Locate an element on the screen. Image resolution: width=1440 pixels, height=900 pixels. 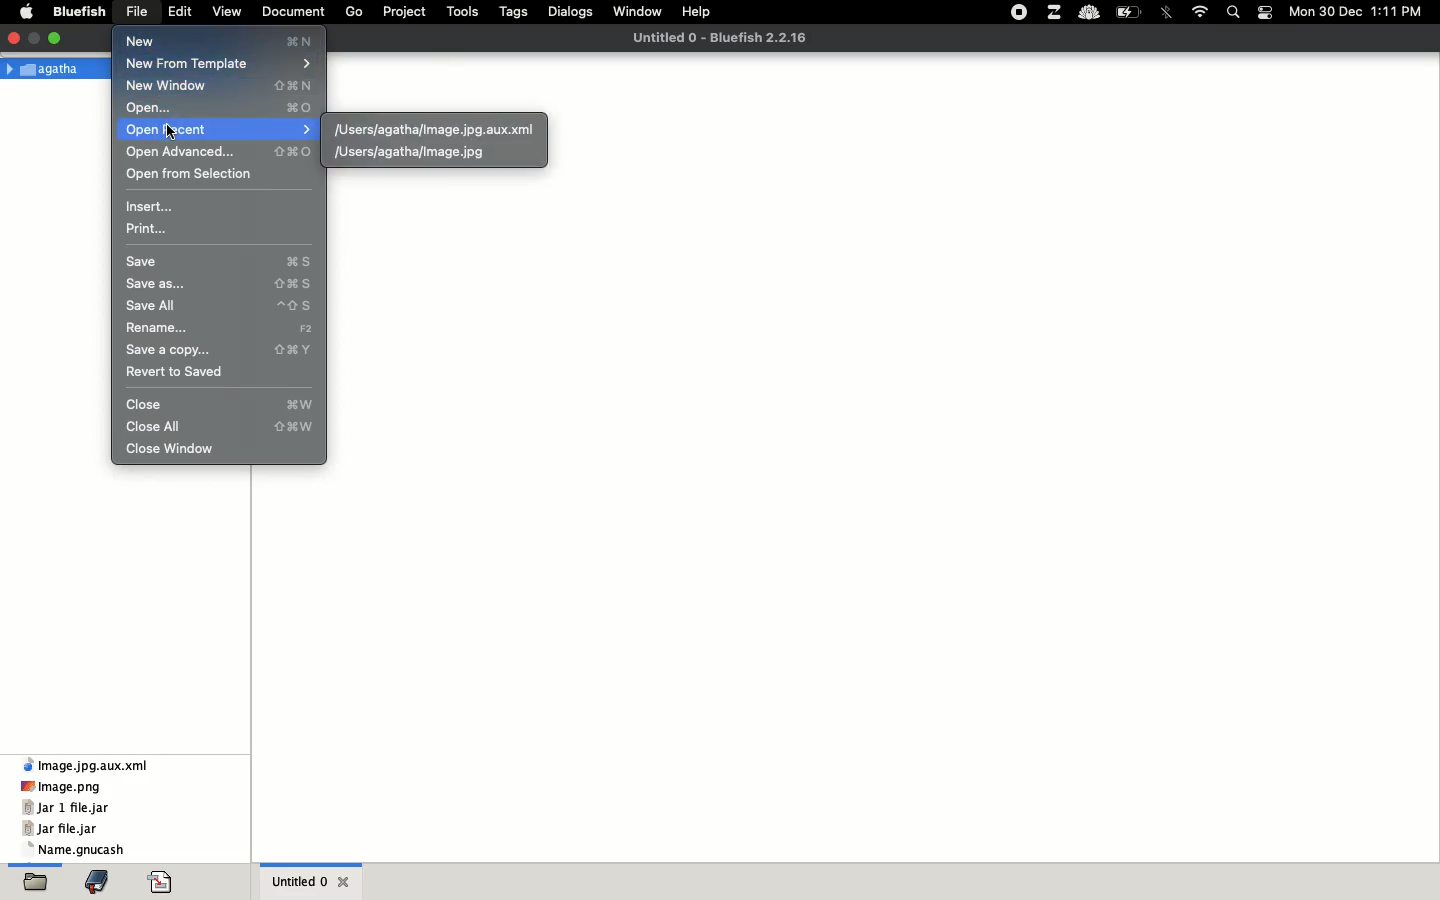
save    command S is located at coordinates (222, 264).